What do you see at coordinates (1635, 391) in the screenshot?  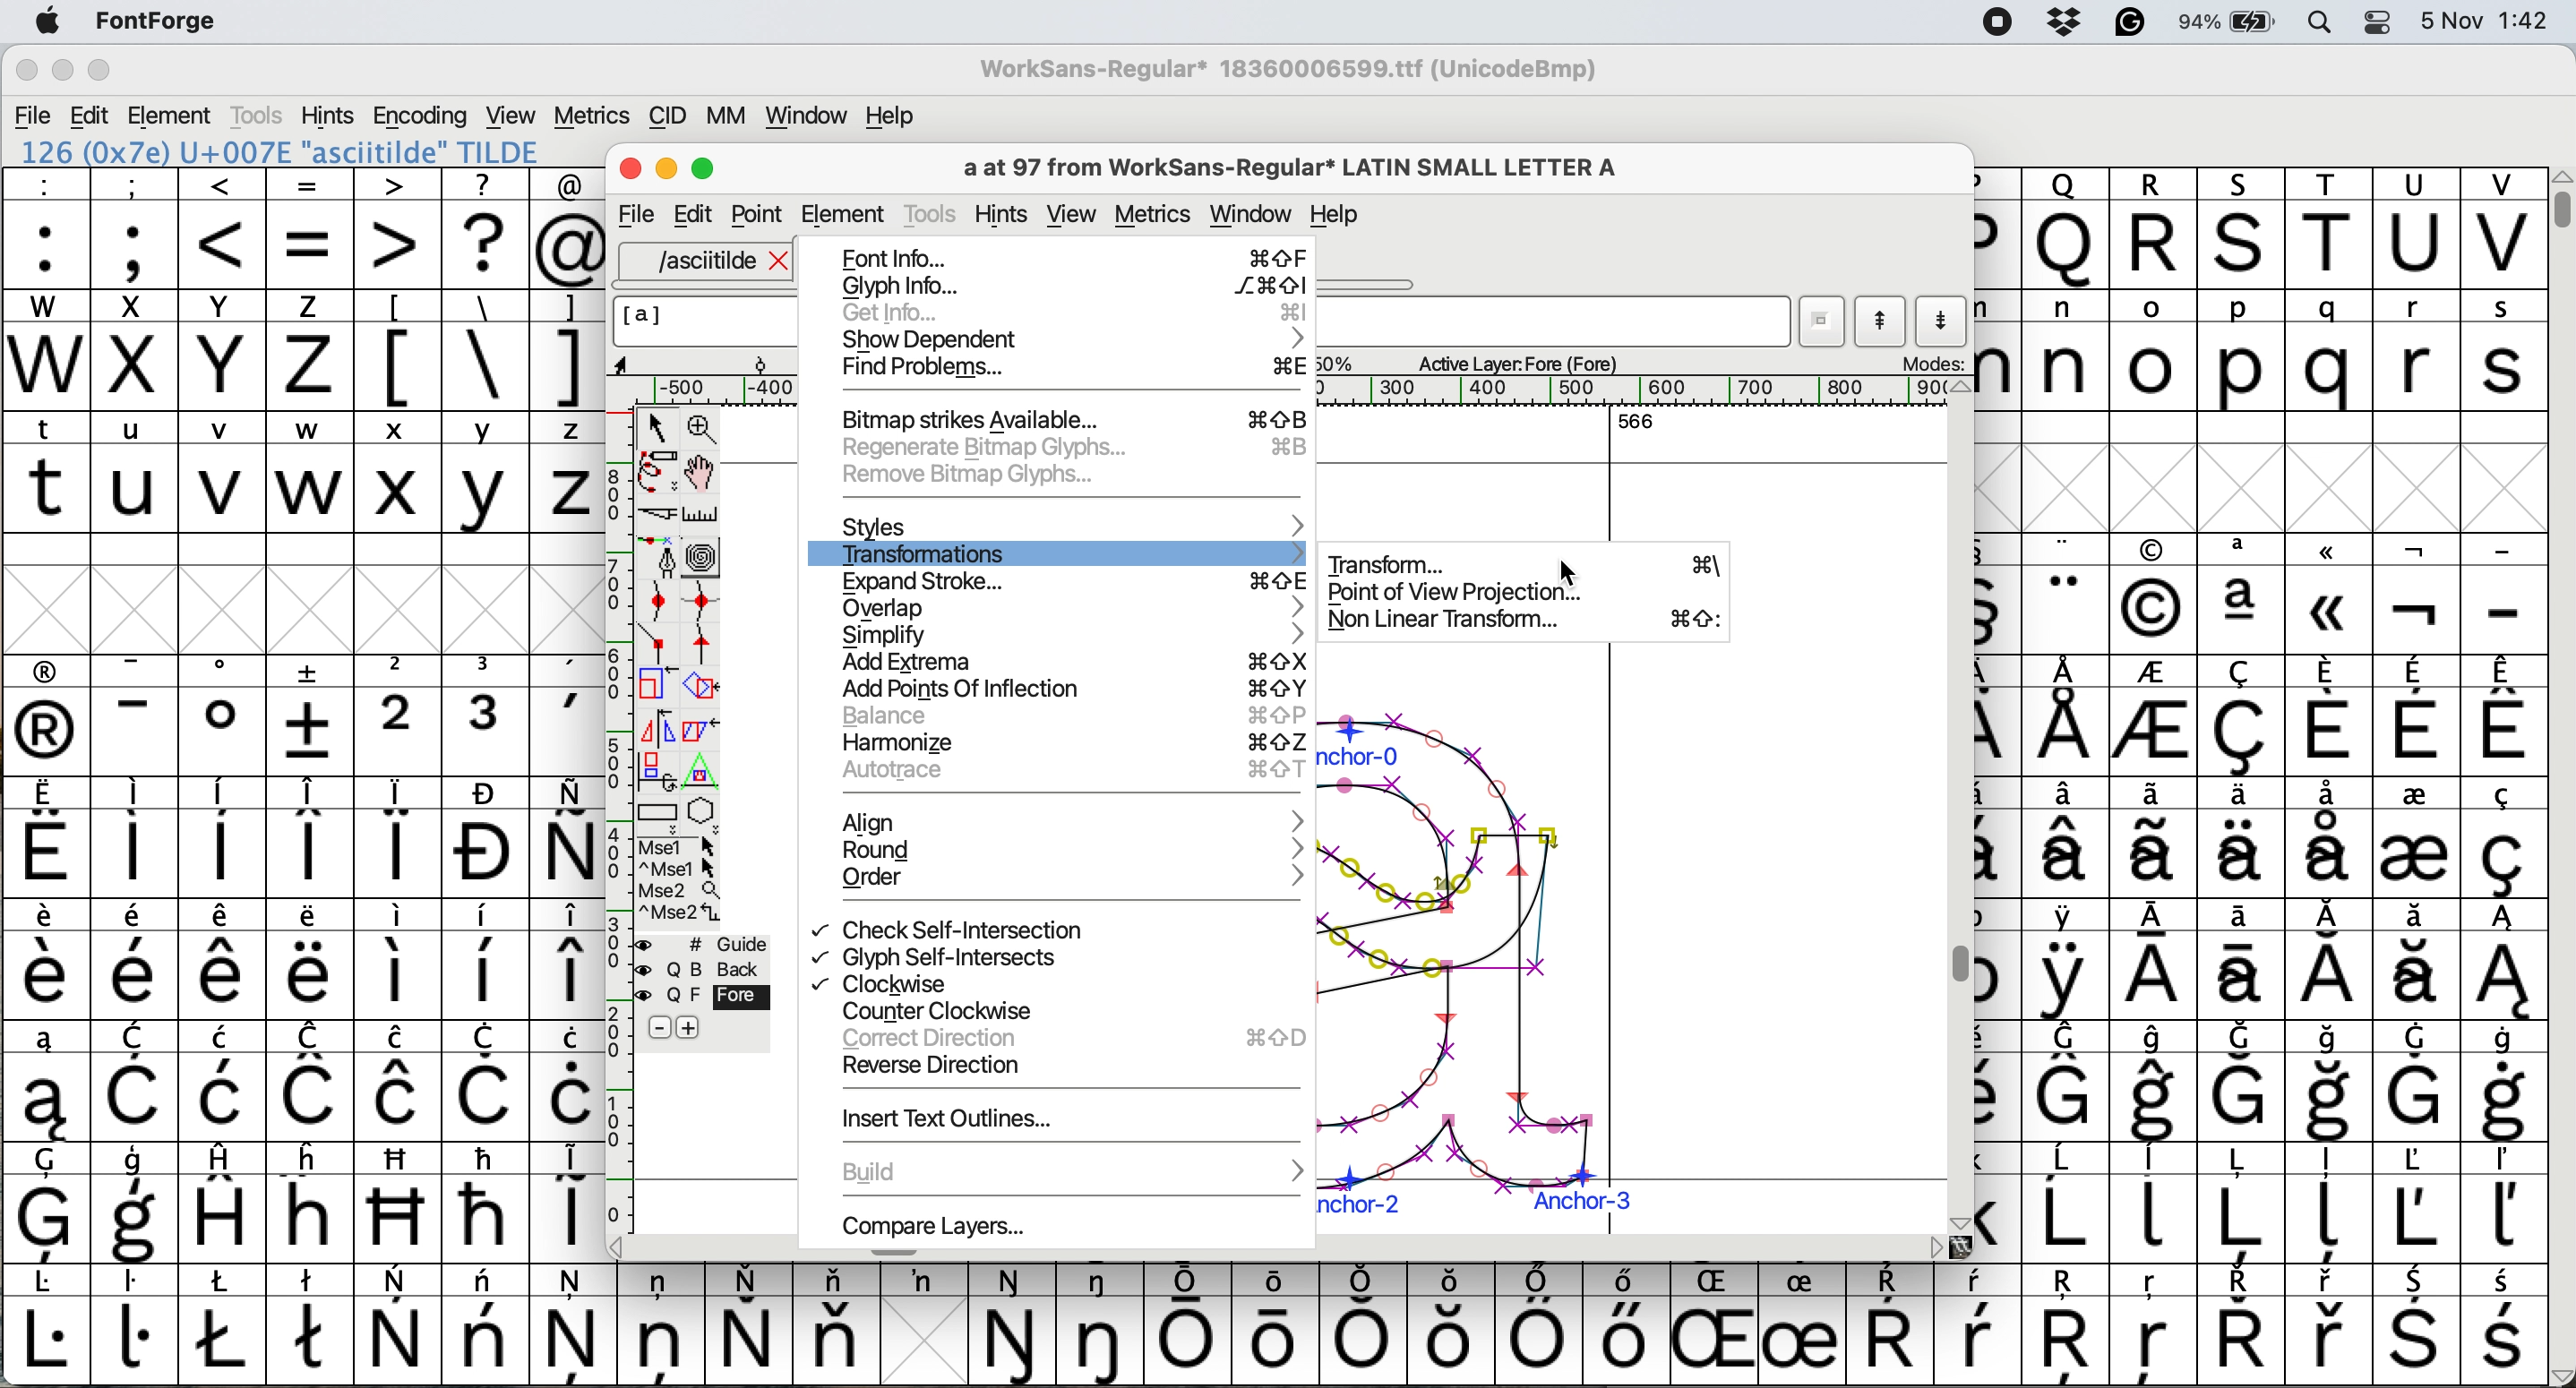 I see `horizontal scale` at bounding box center [1635, 391].